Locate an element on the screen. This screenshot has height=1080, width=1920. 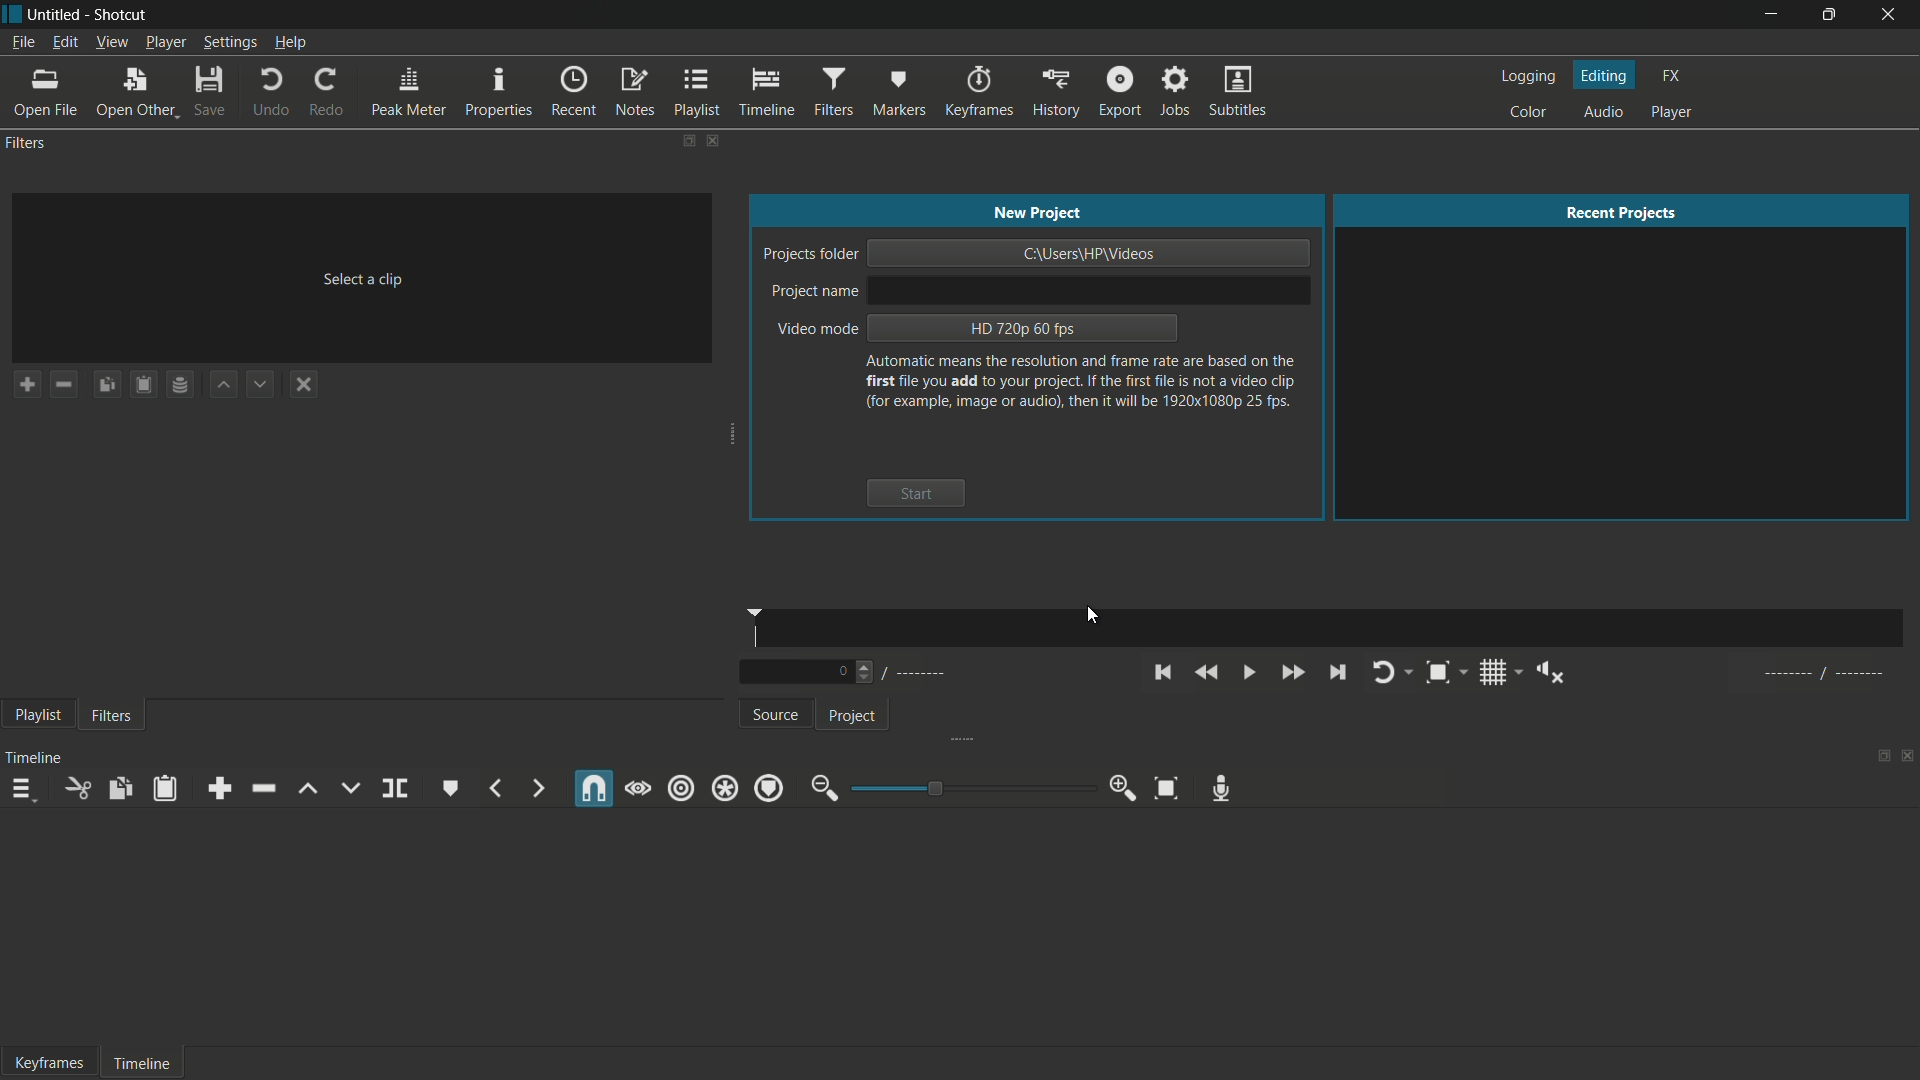
zoom in is located at coordinates (1126, 788).